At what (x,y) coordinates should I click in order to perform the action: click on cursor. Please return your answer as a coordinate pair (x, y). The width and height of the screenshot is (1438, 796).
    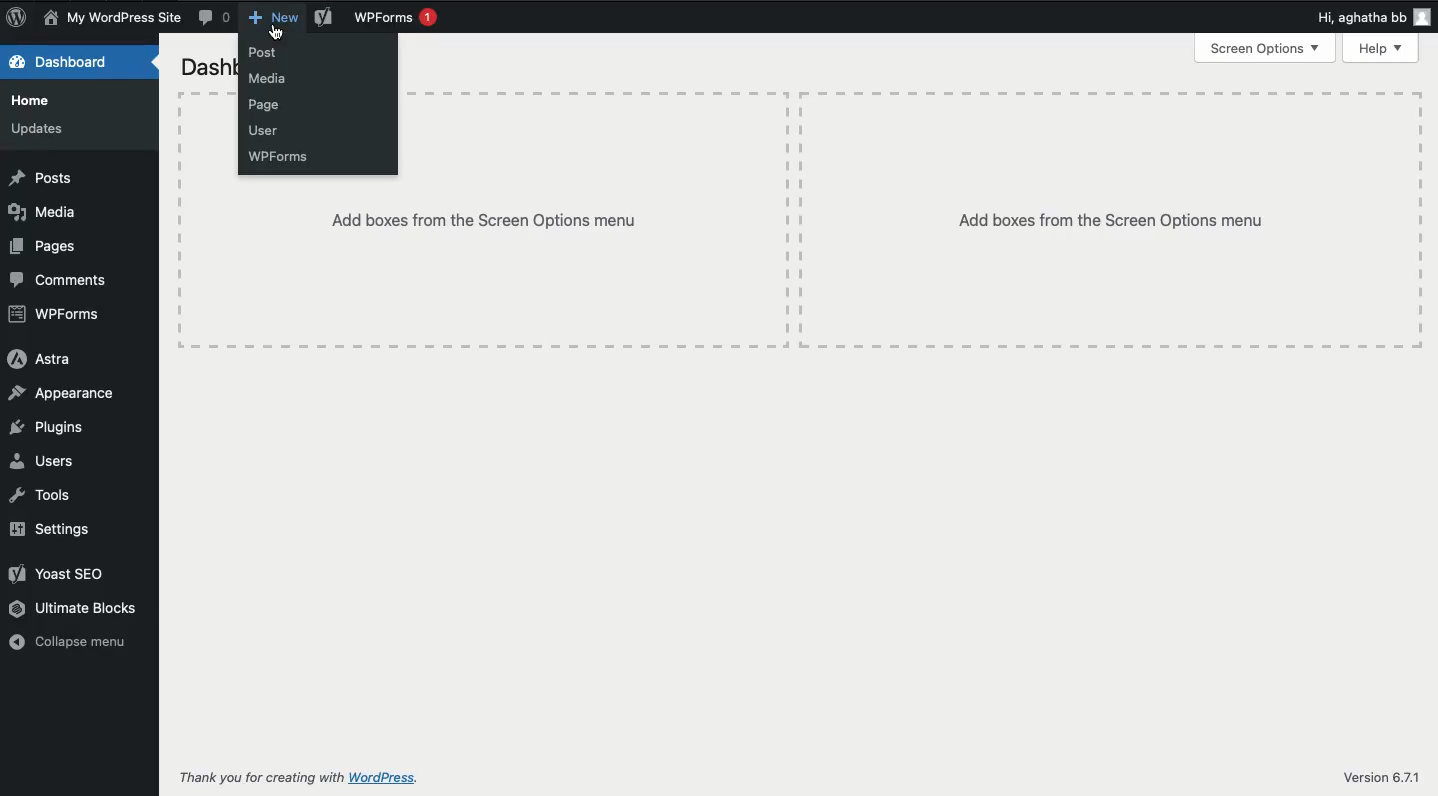
    Looking at the image, I should click on (276, 31).